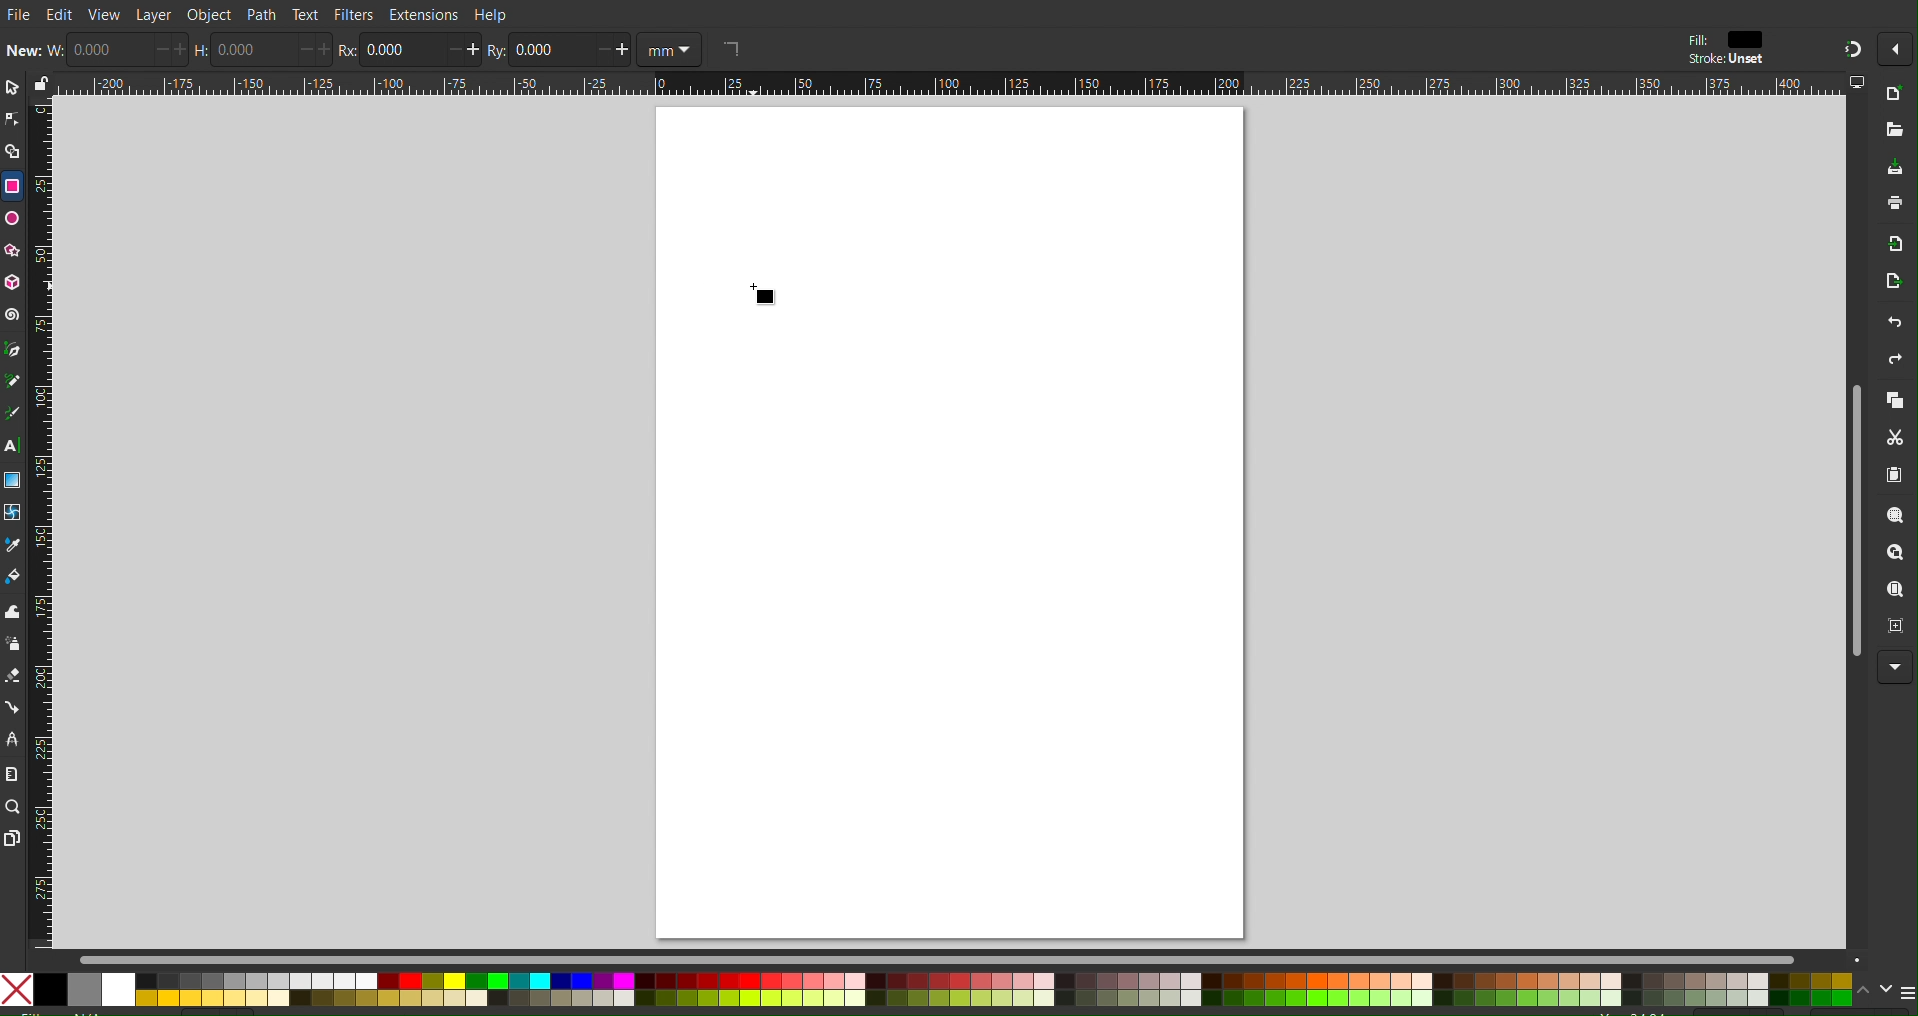  Describe the element at coordinates (12, 220) in the screenshot. I see `Ellipse` at that location.